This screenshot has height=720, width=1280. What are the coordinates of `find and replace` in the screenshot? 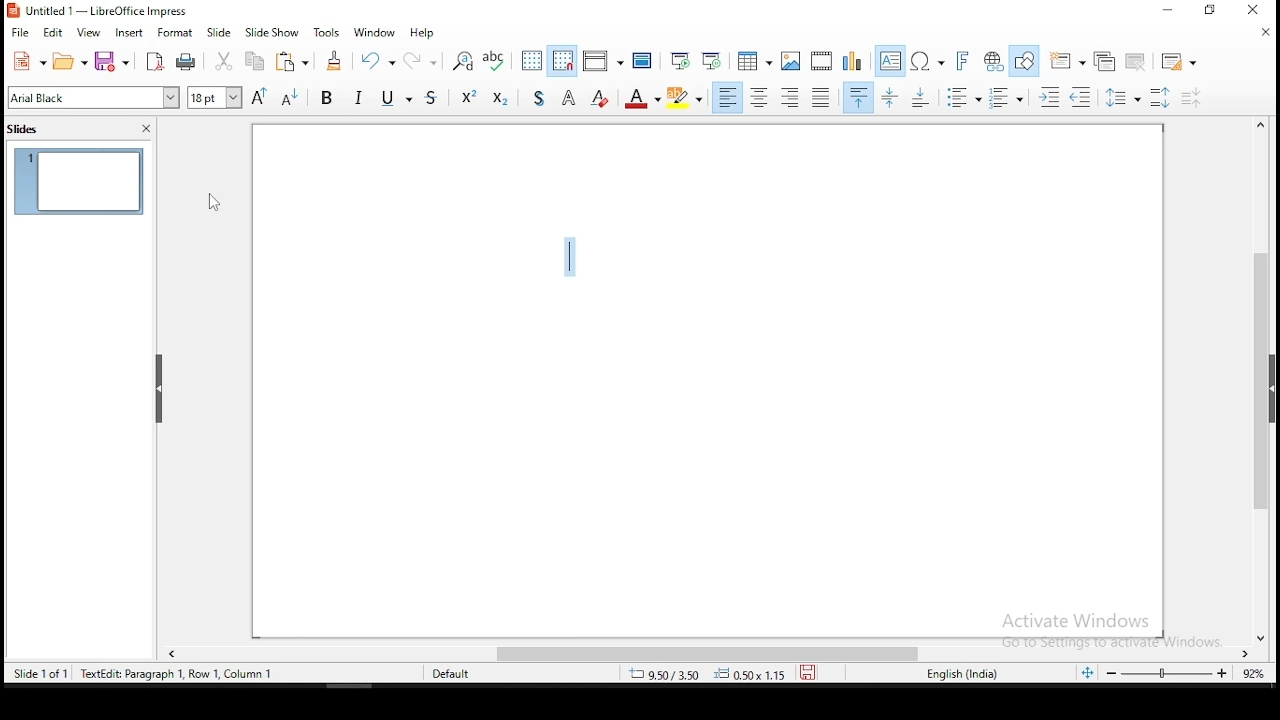 It's located at (462, 61).